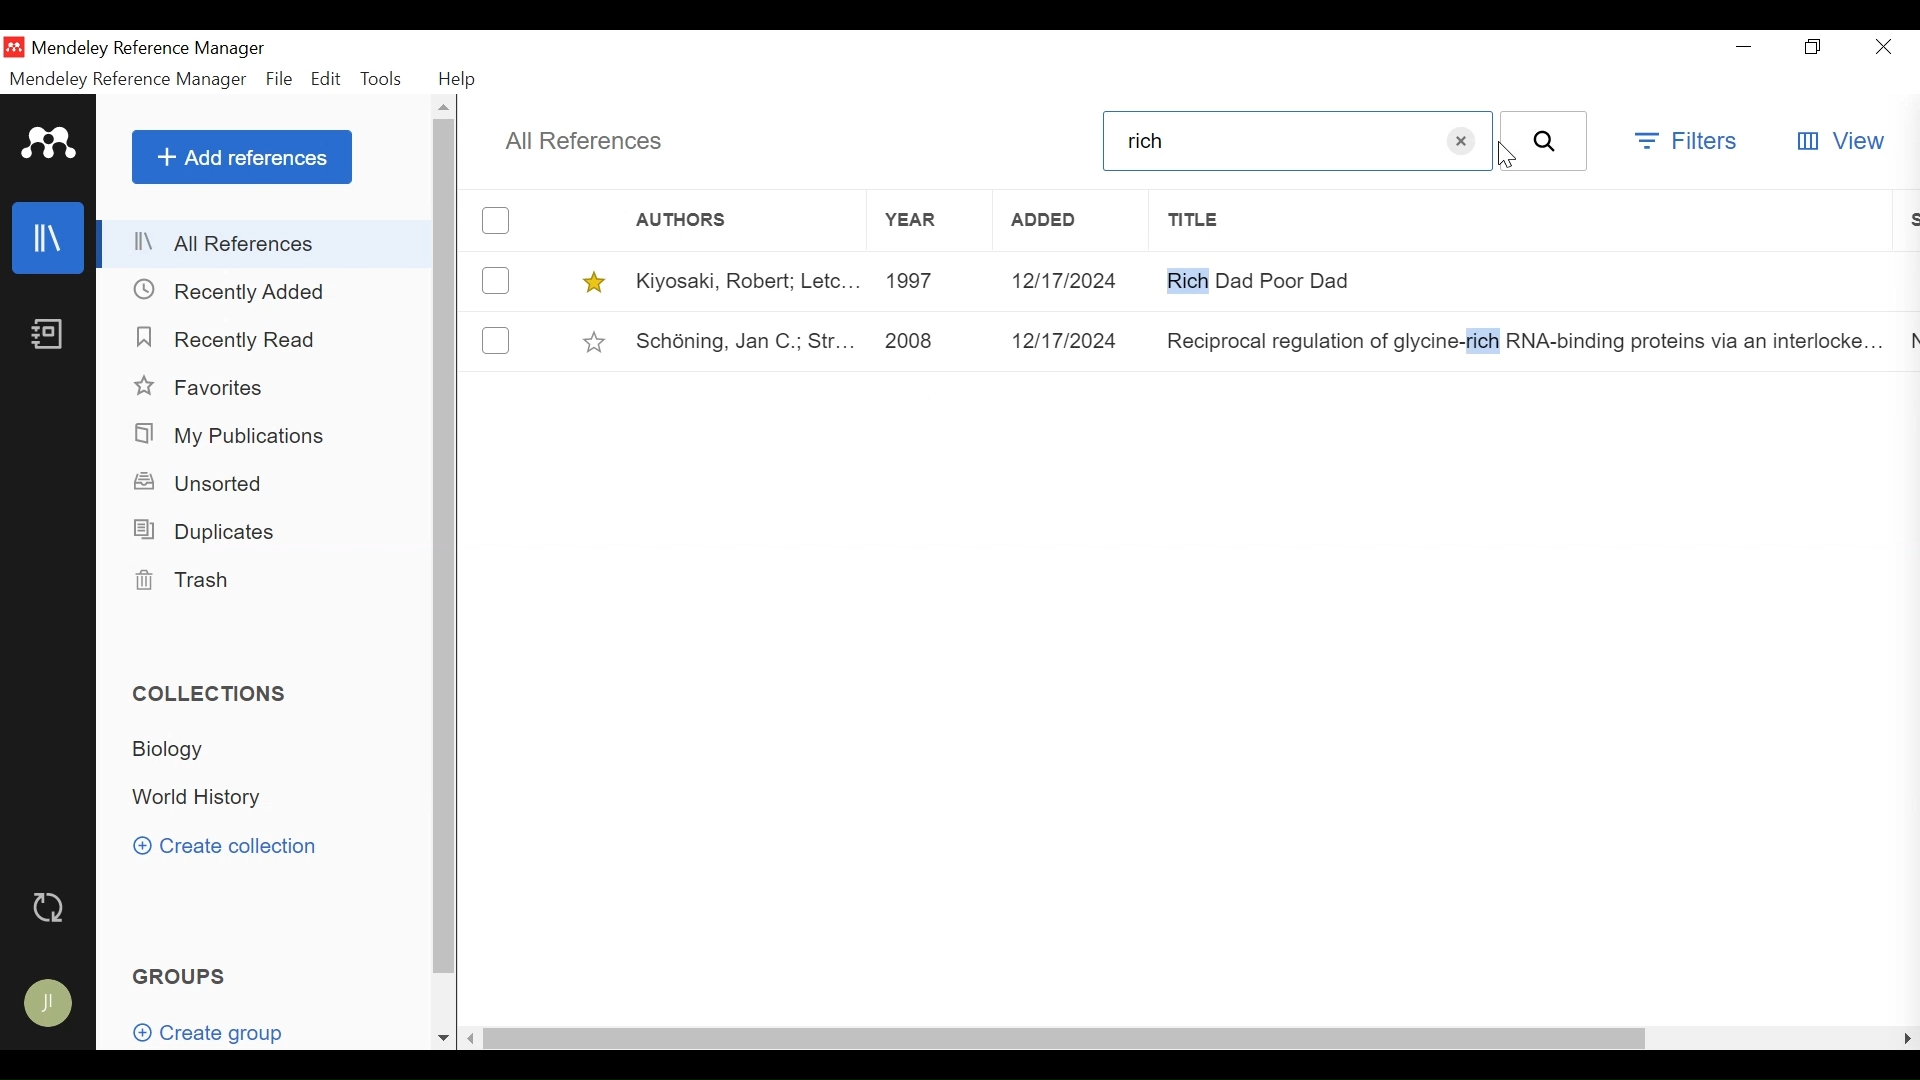 This screenshot has width=1920, height=1080. What do you see at coordinates (229, 848) in the screenshot?
I see `Create Collections` at bounding box center [229, 848].